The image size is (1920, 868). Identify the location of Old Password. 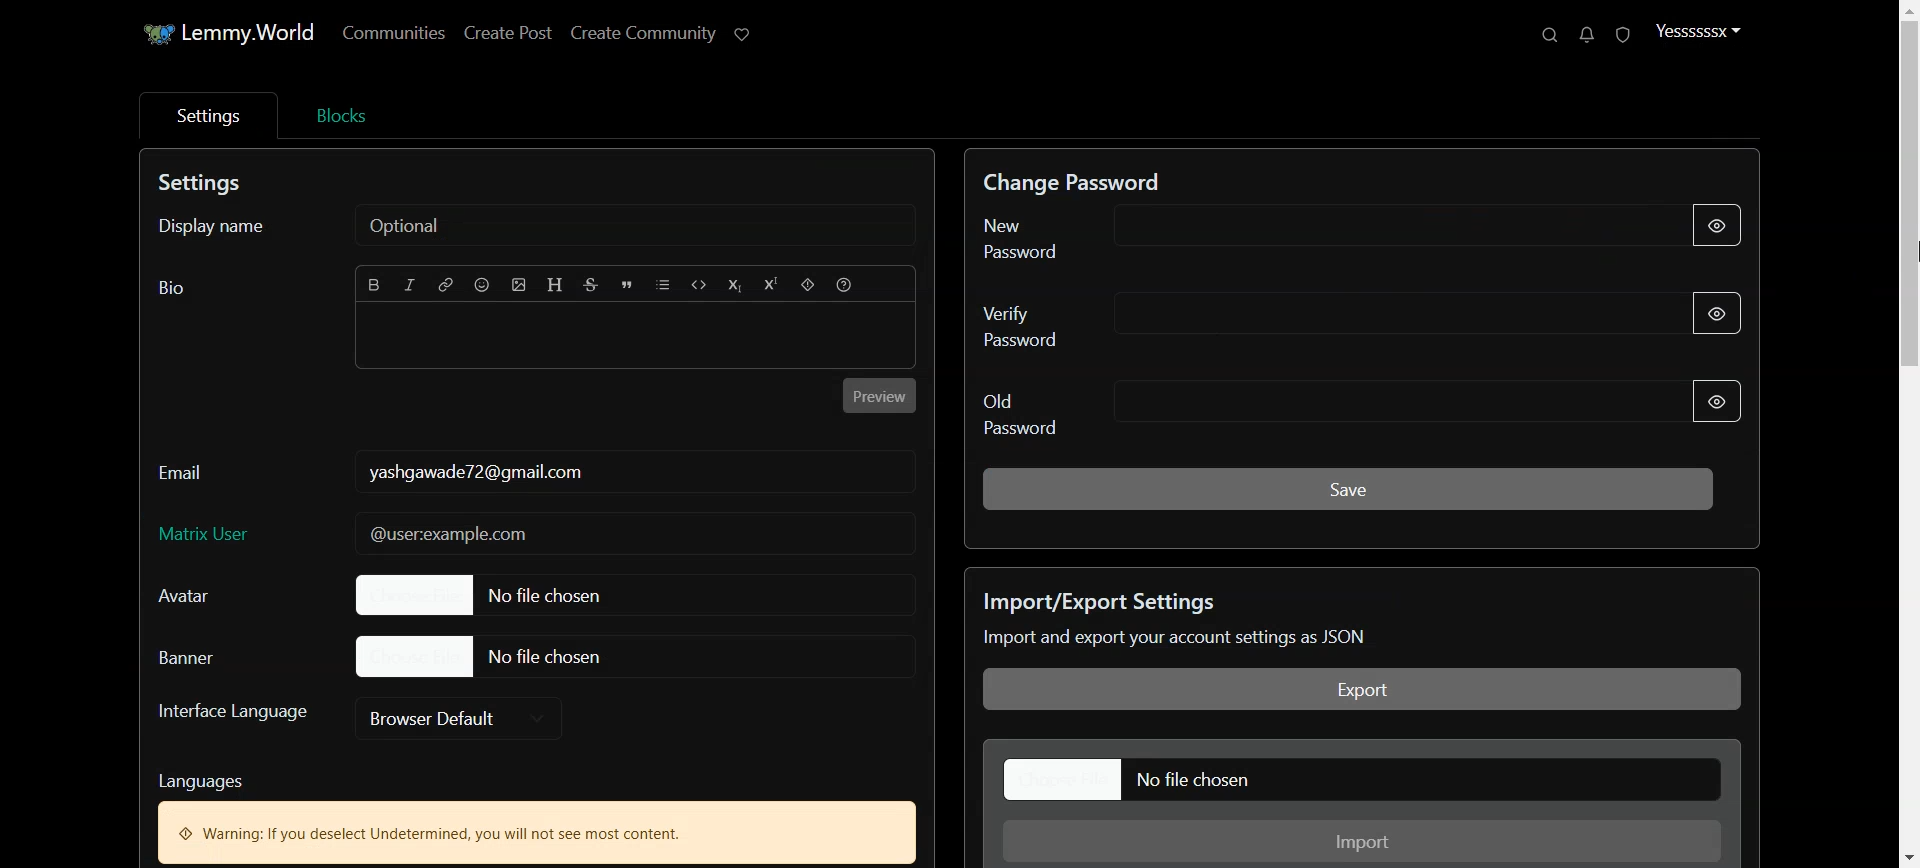
(1361, 408).